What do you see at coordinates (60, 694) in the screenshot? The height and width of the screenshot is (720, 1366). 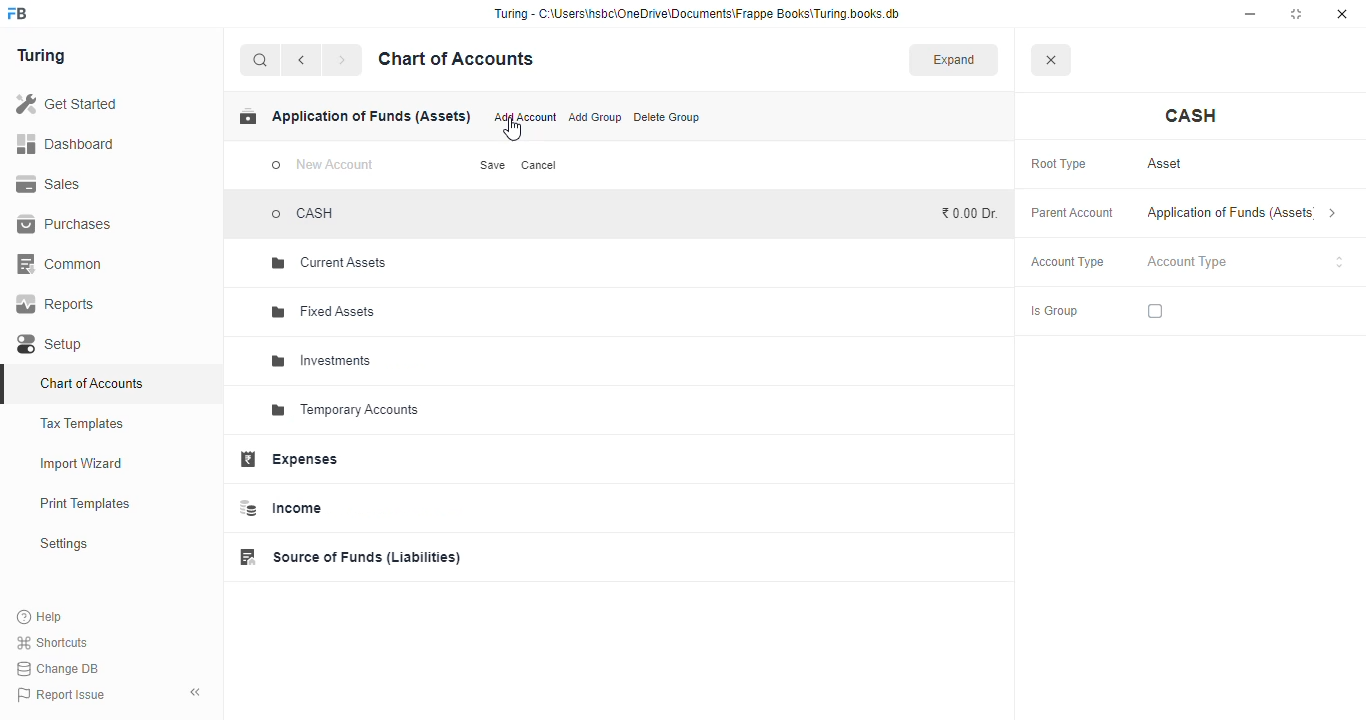 I see `report issue` at bounding box center [60, 694].